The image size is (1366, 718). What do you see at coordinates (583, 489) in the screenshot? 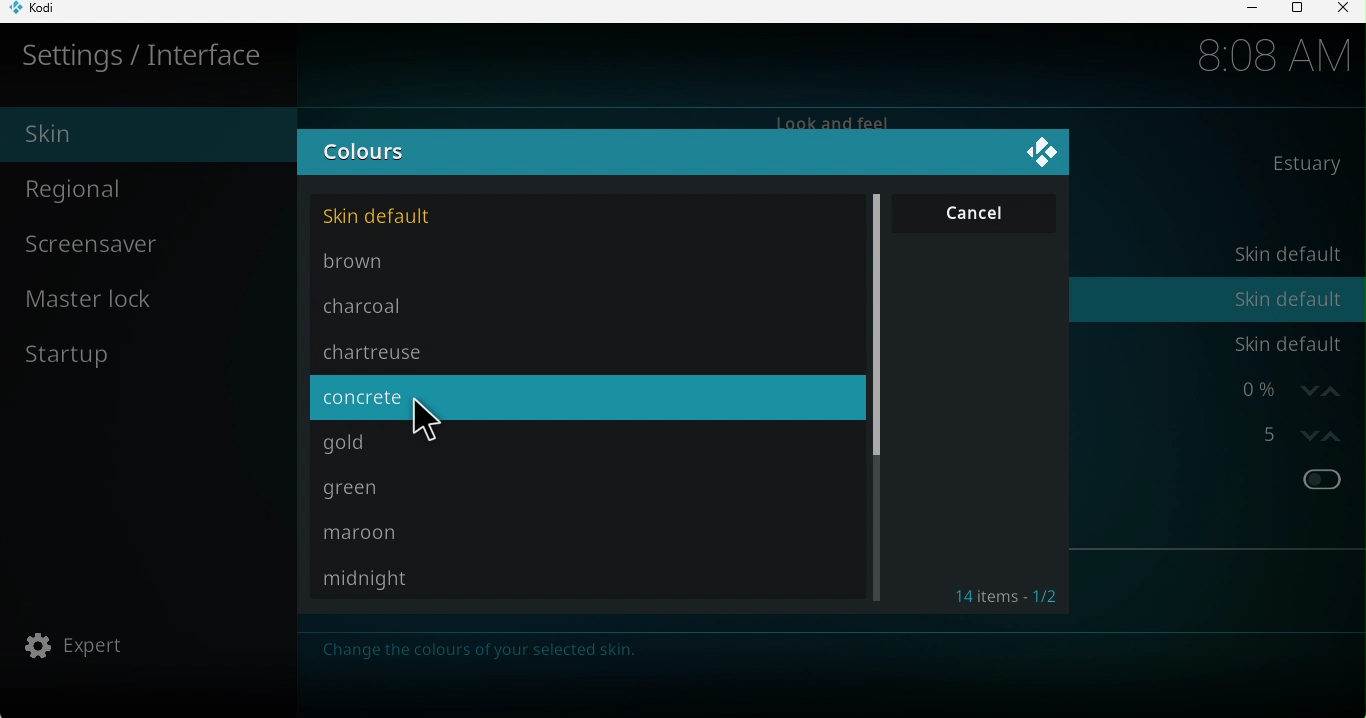
I see `Green` at bounding box center [583, 489].